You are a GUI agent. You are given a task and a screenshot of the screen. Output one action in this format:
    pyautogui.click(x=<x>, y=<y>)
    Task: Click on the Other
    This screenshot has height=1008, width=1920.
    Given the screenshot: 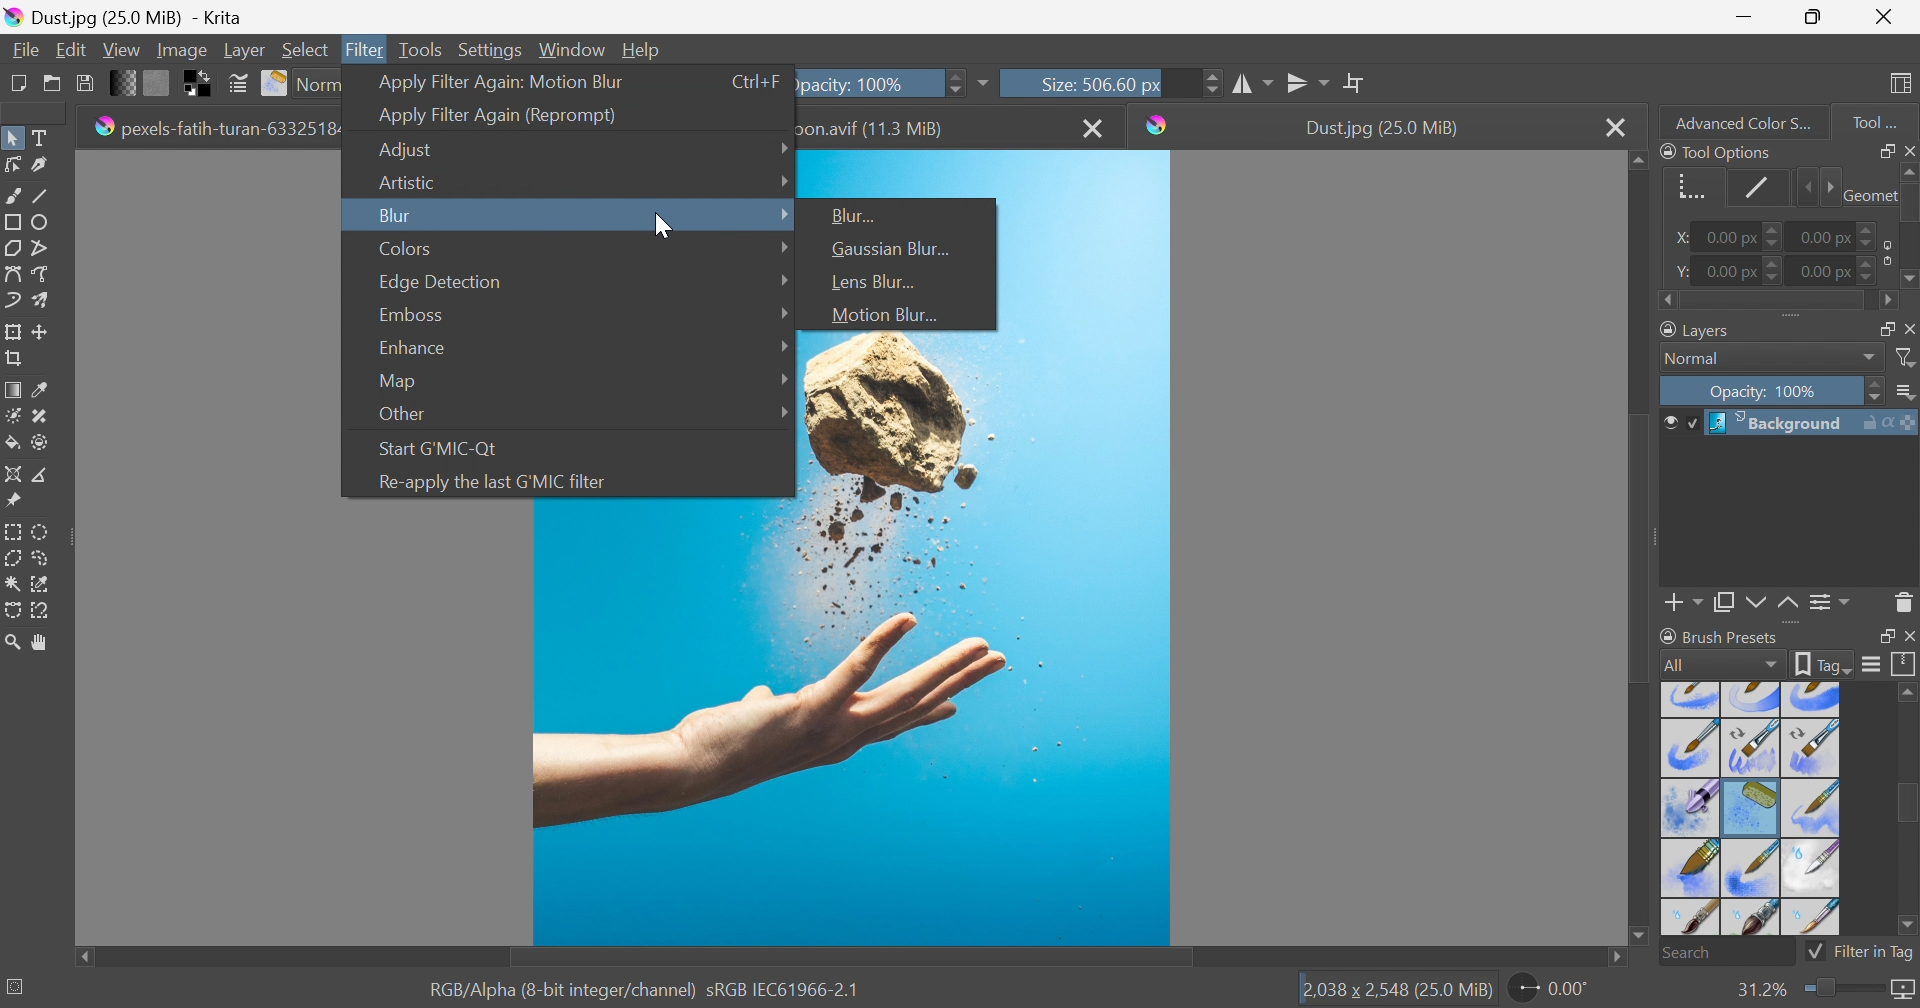 What is the action you would take?
    pyautogui.click(x=402, y=415)
    